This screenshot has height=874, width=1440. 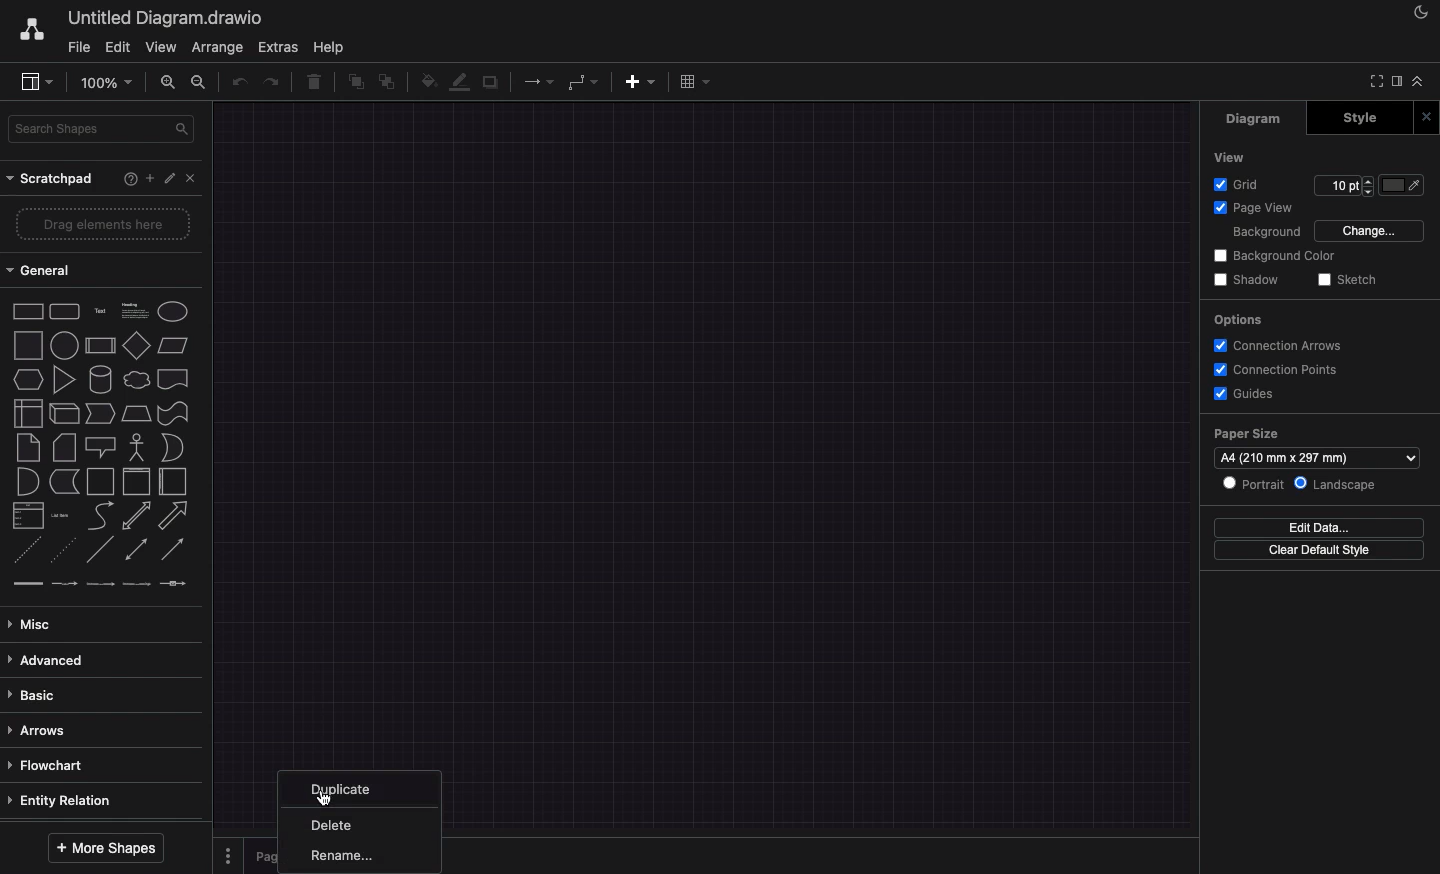 I want to click on options, so click(x=227, y=855).